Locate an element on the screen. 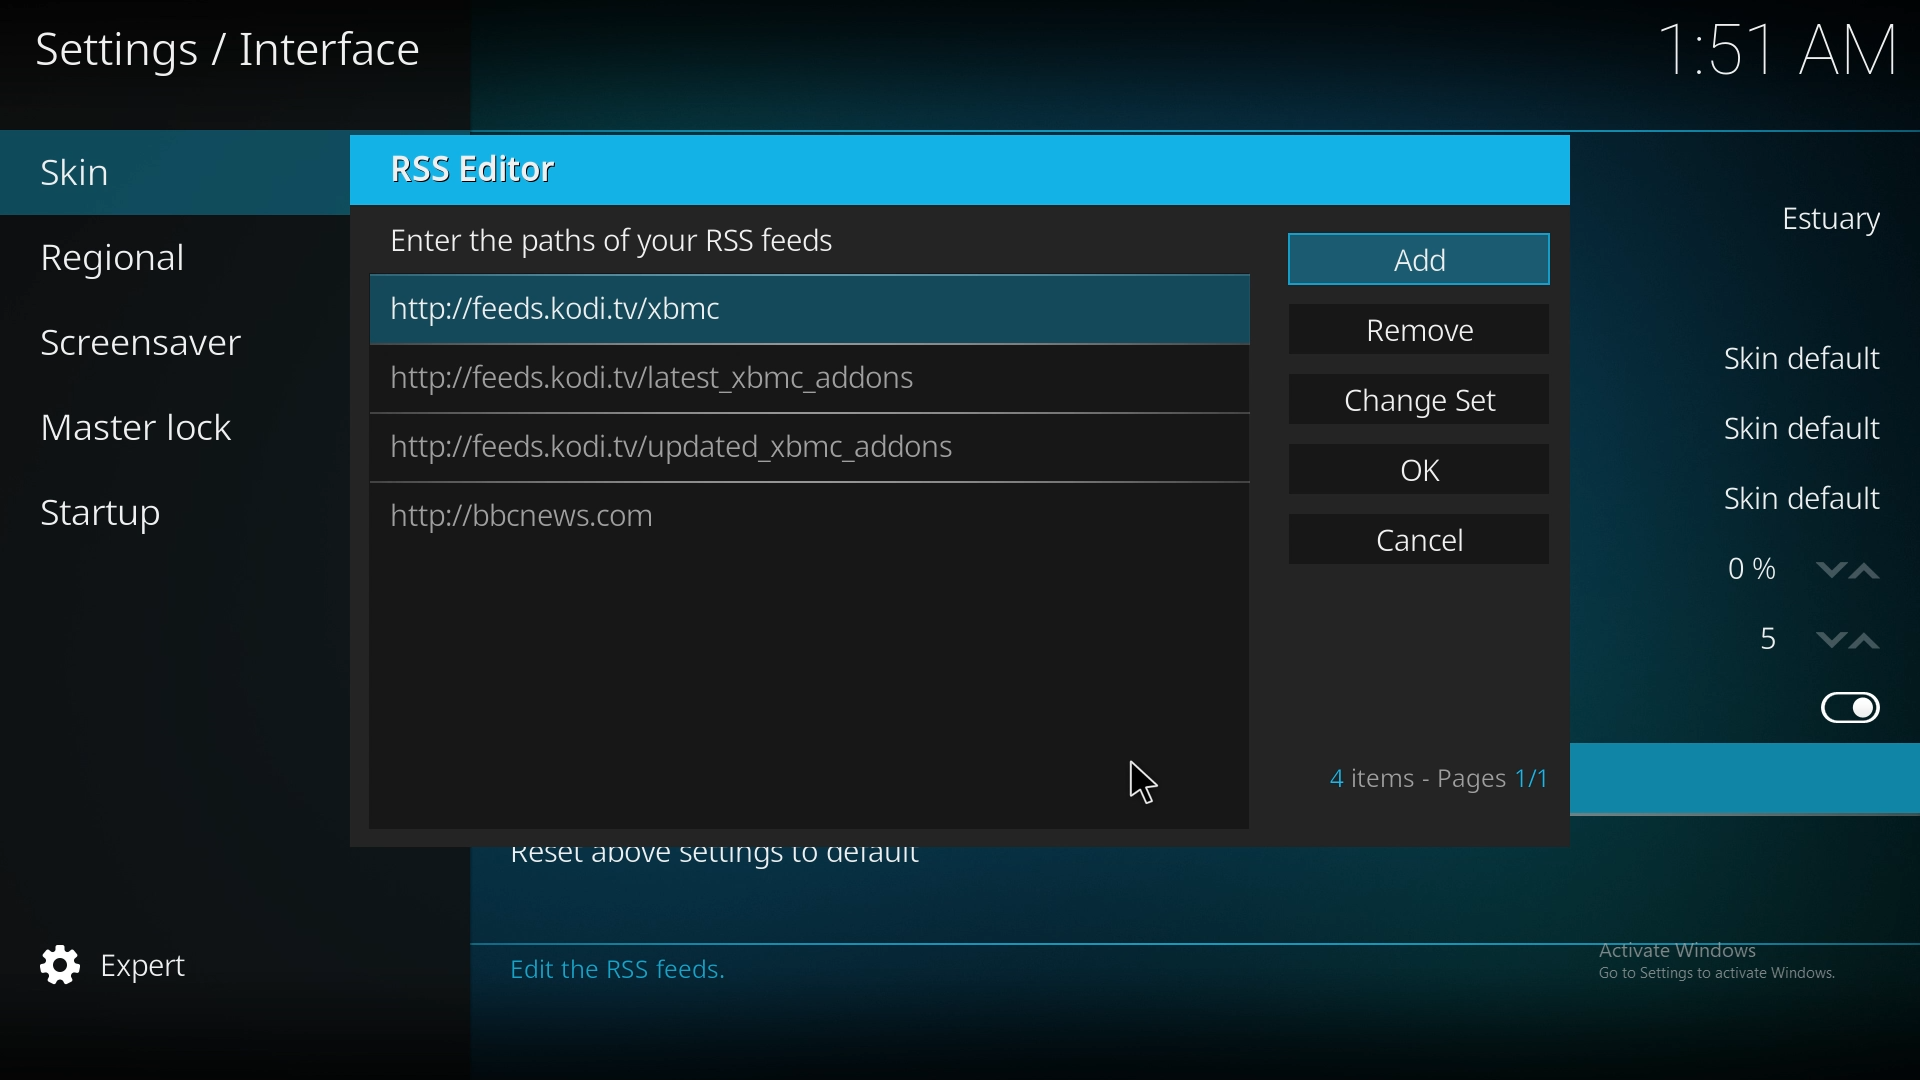  skin is located at coordinates (146, 173).